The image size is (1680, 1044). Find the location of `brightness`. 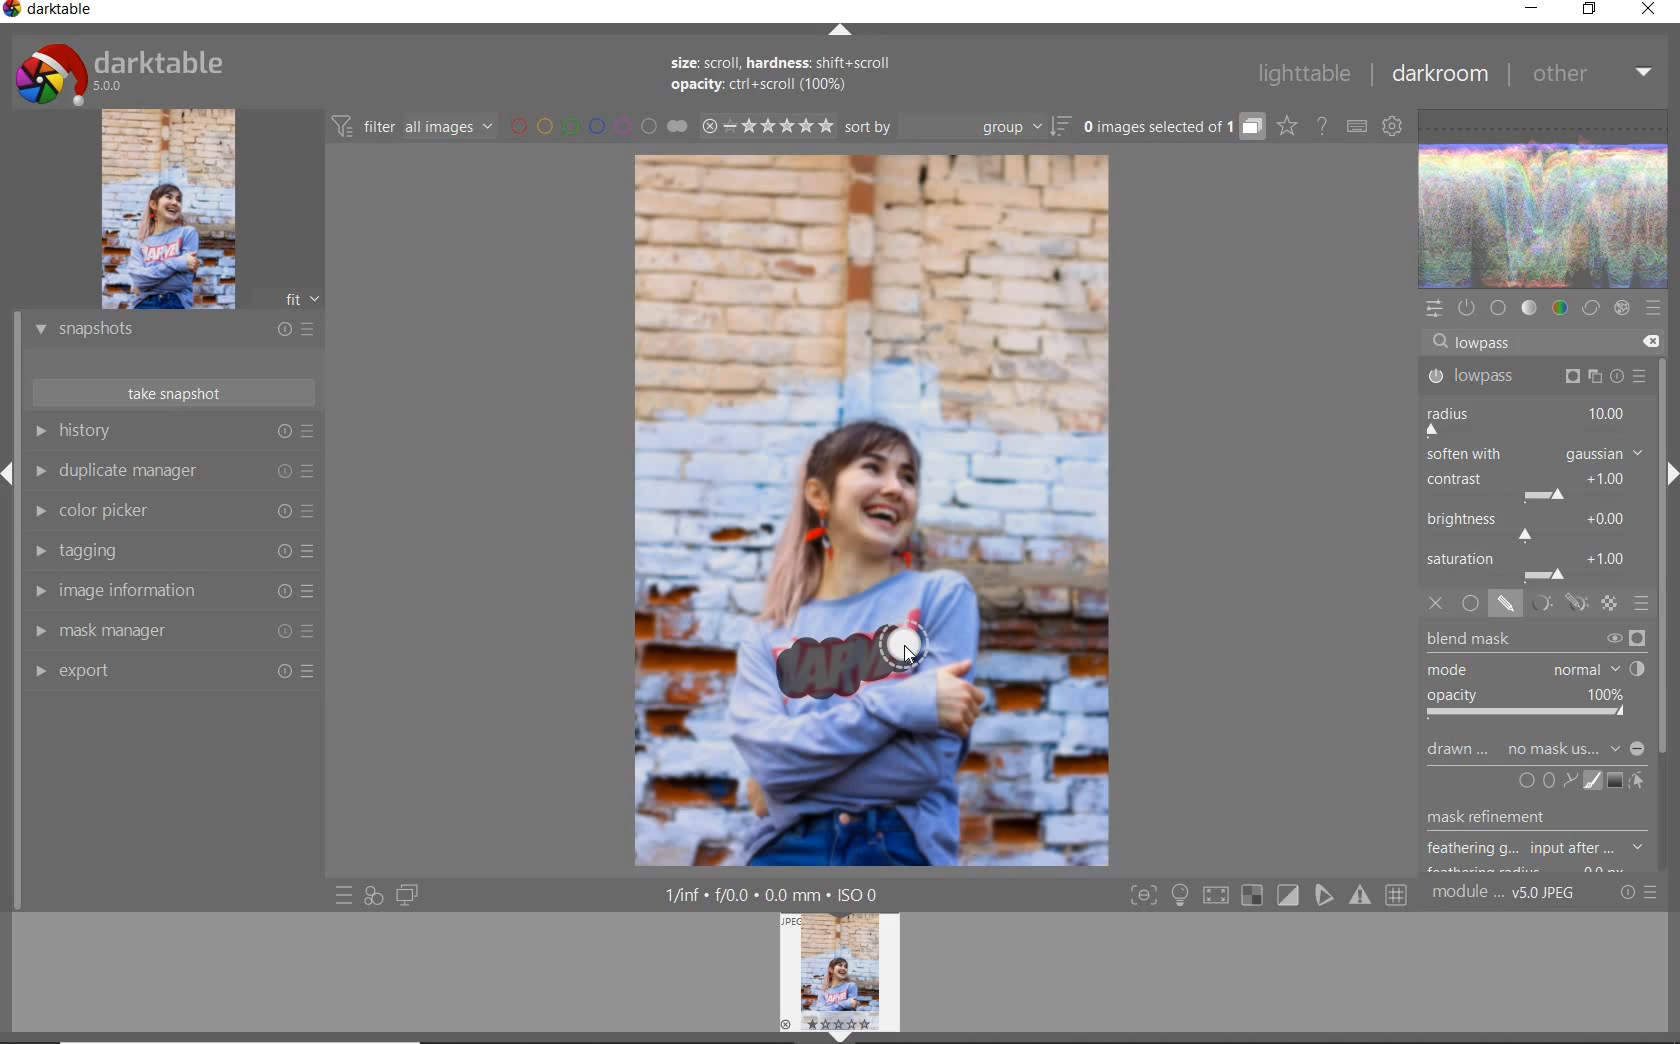

brightness is located at coordinates (1533, 524).